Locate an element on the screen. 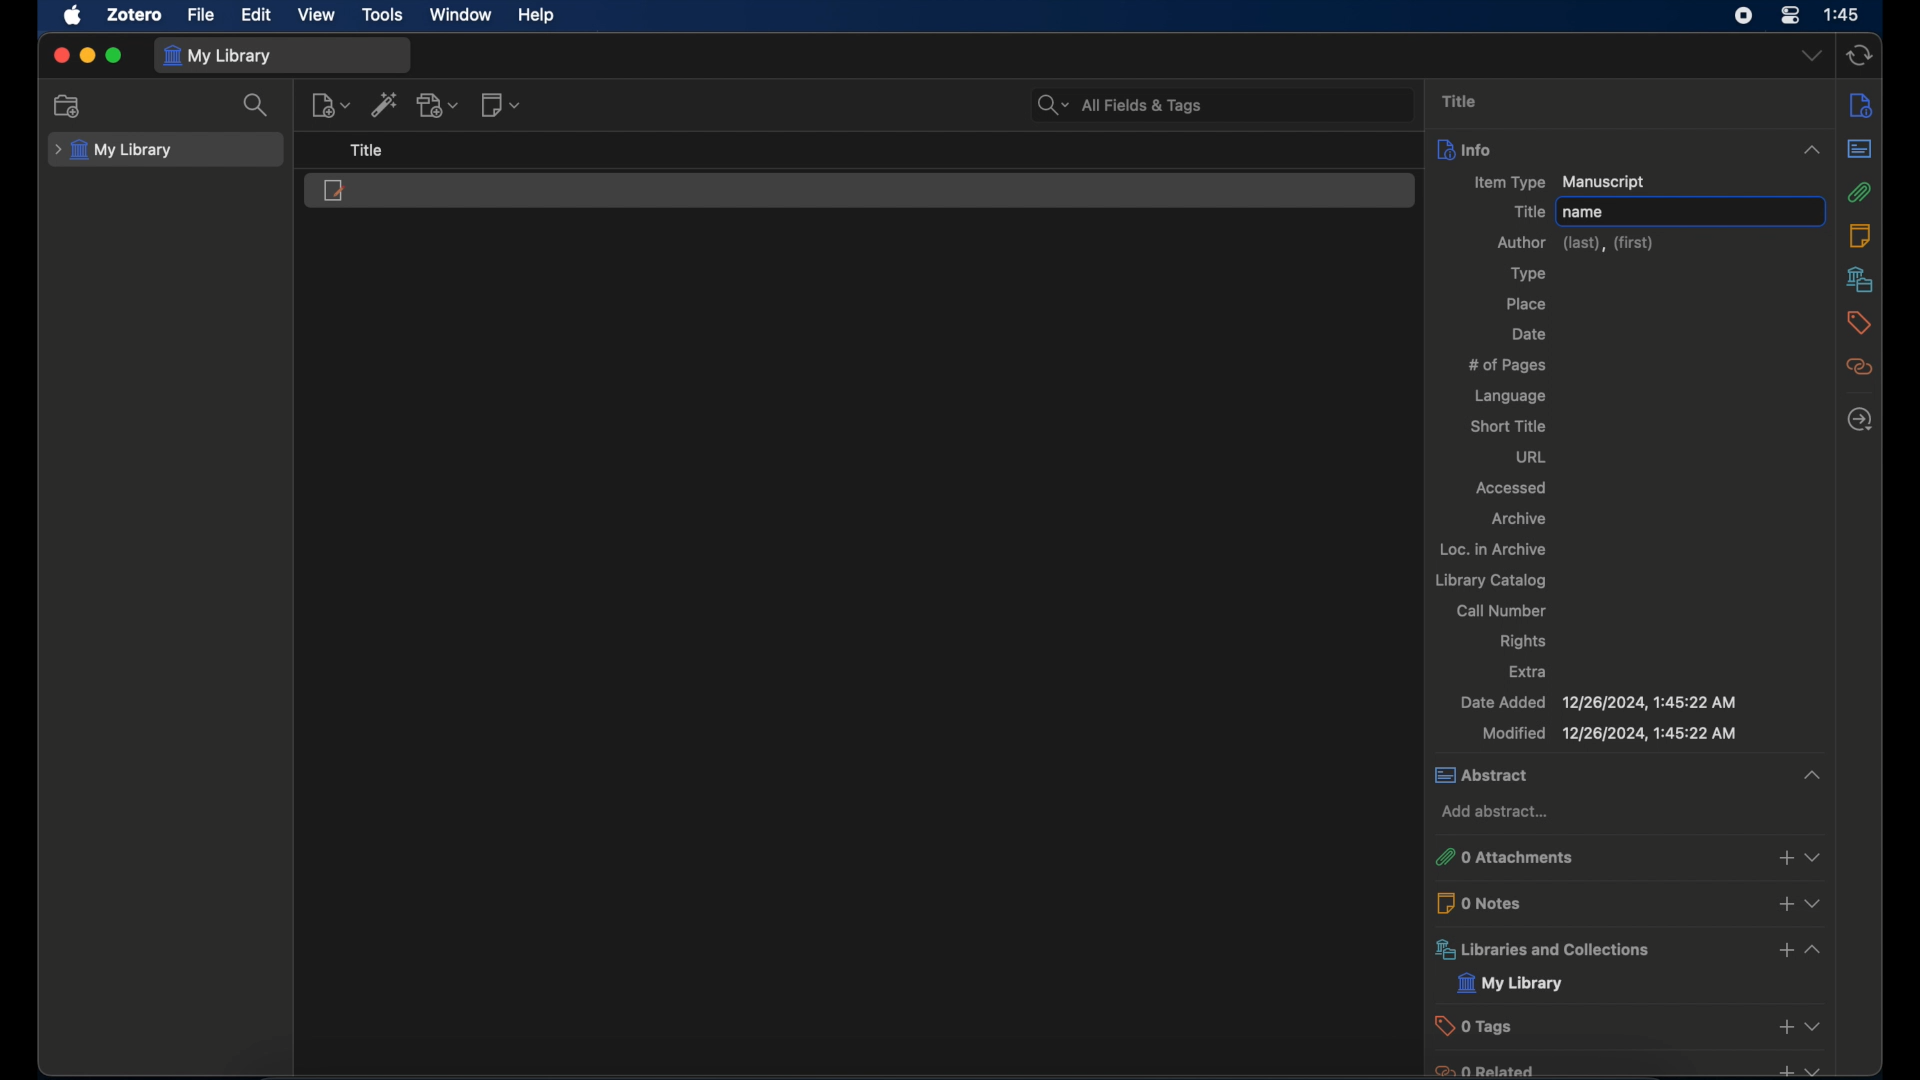 The height and width of the screenshot is (1080, 1920). abstract is located at coordinates (1860, 149).